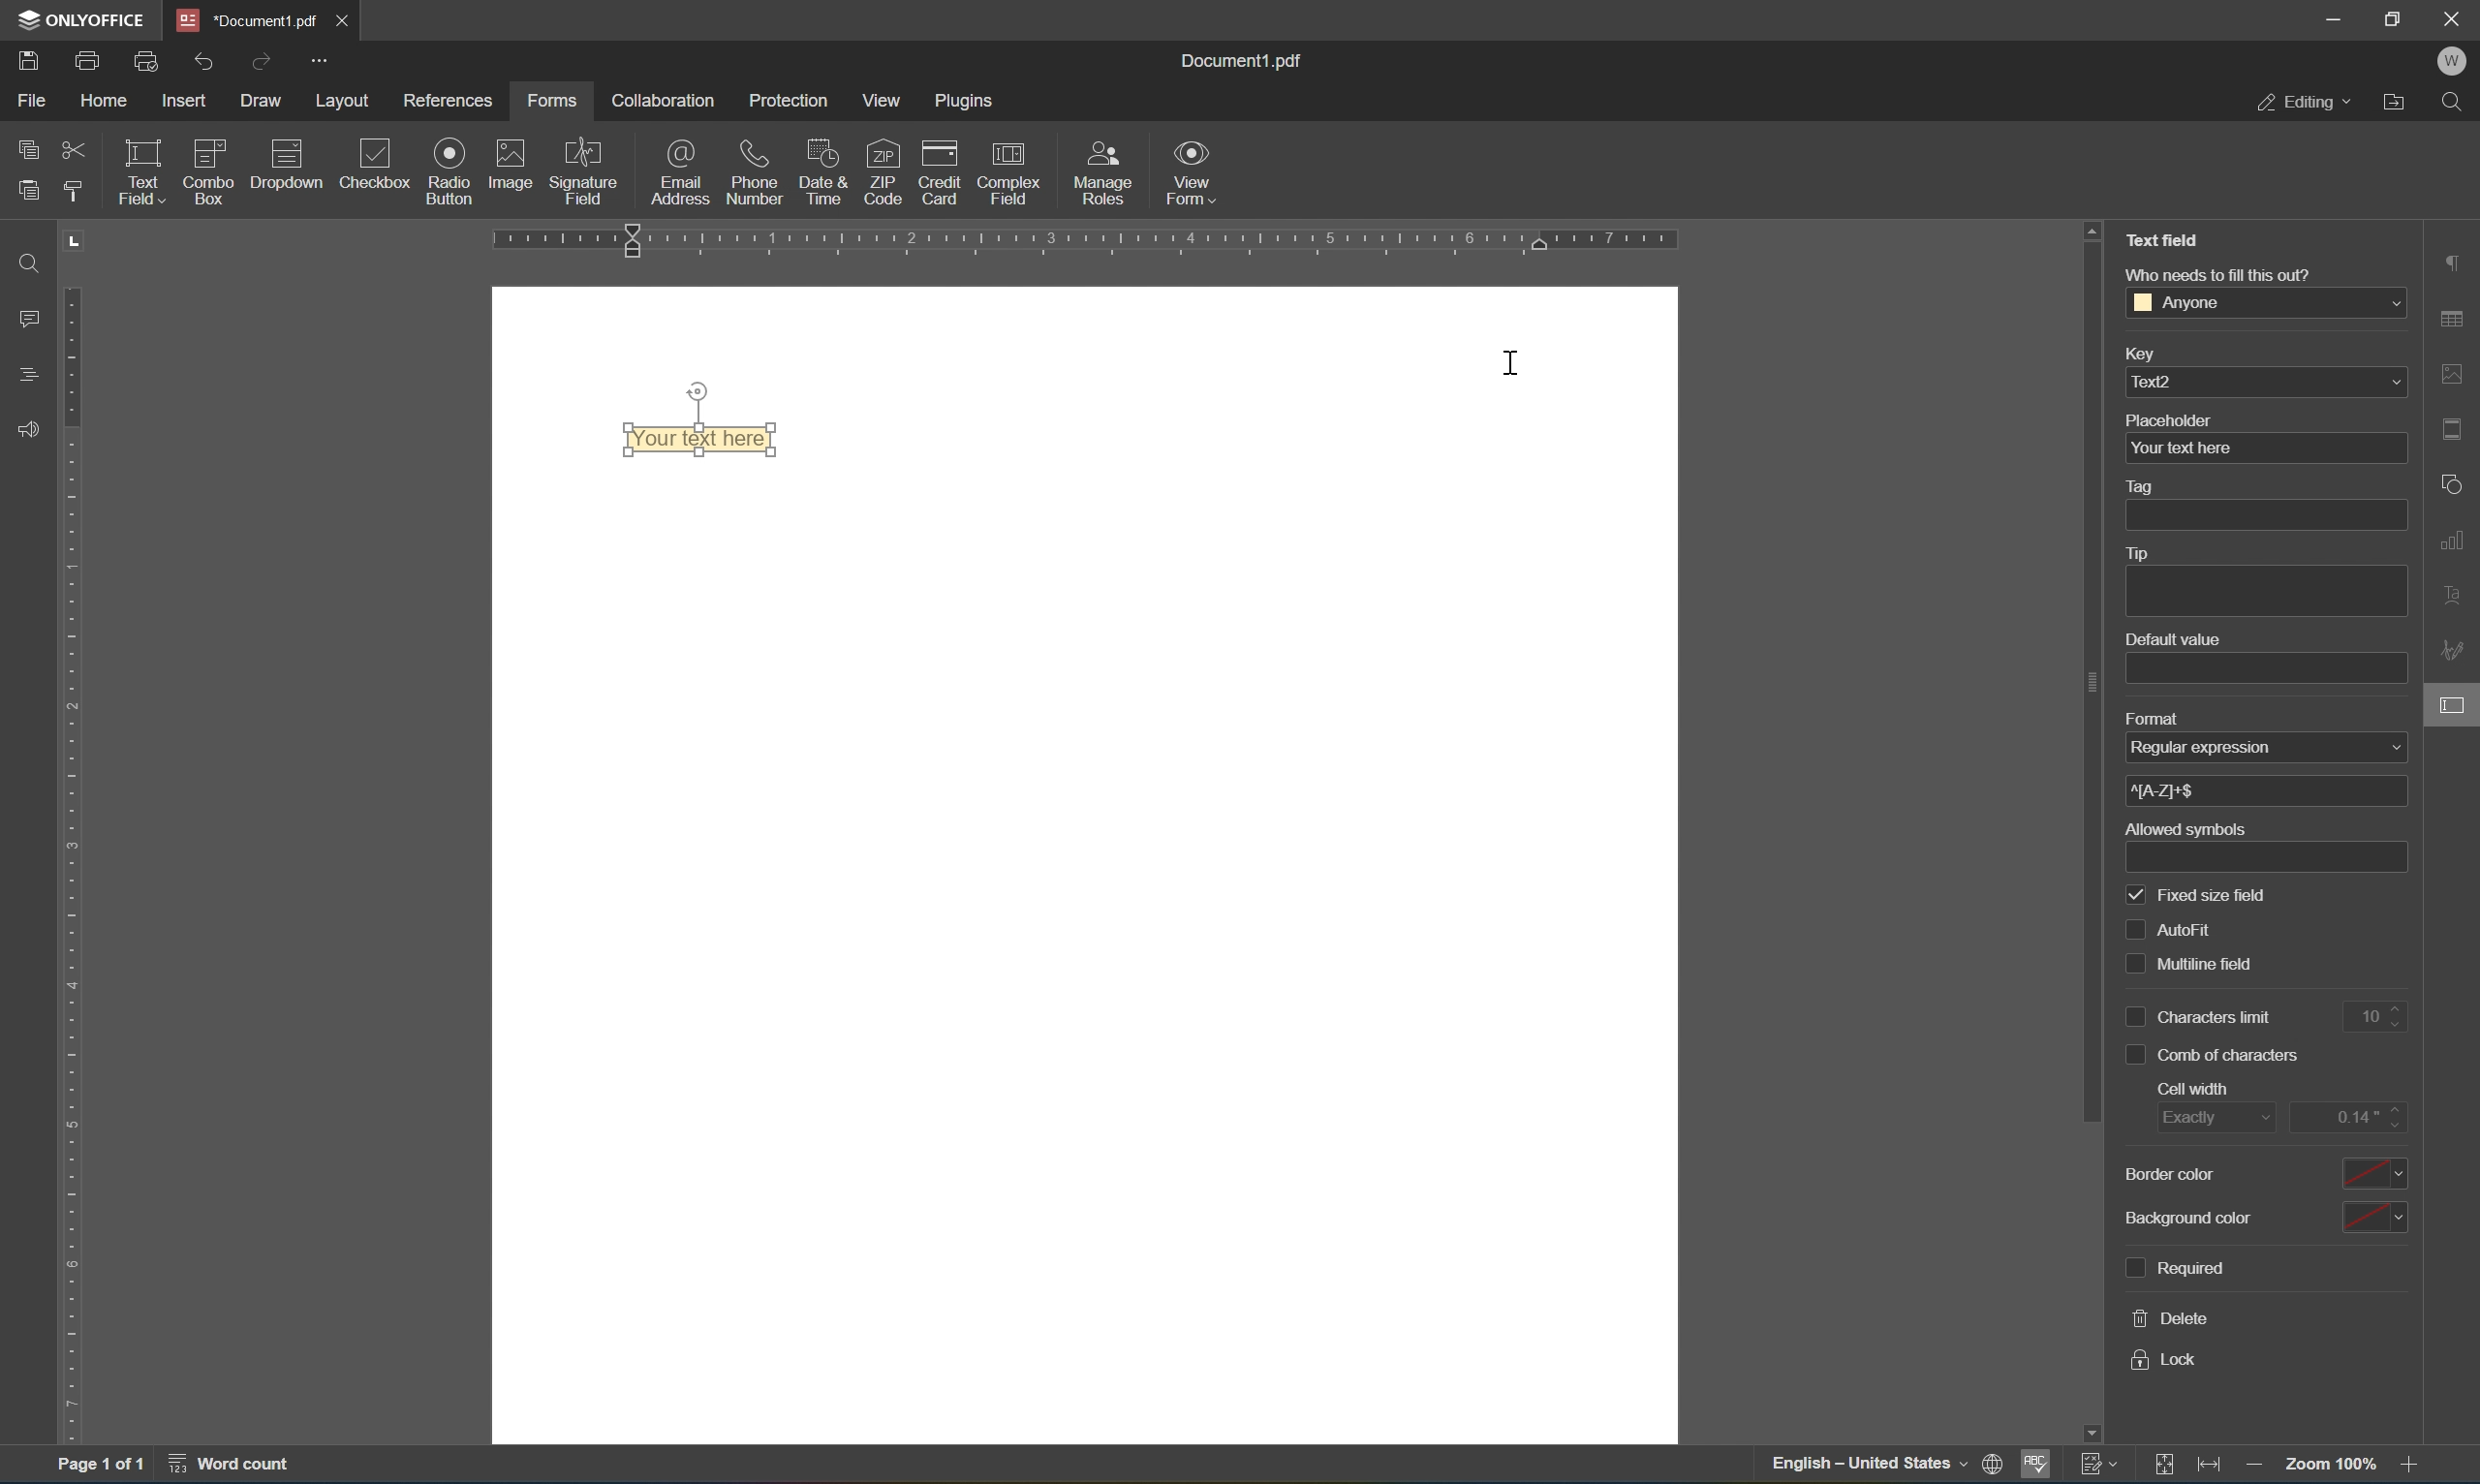 The image size is (2480, 1484). Describe the element at coordinates (2452, 600) in the screenshot. I see `text art settings` at that location.